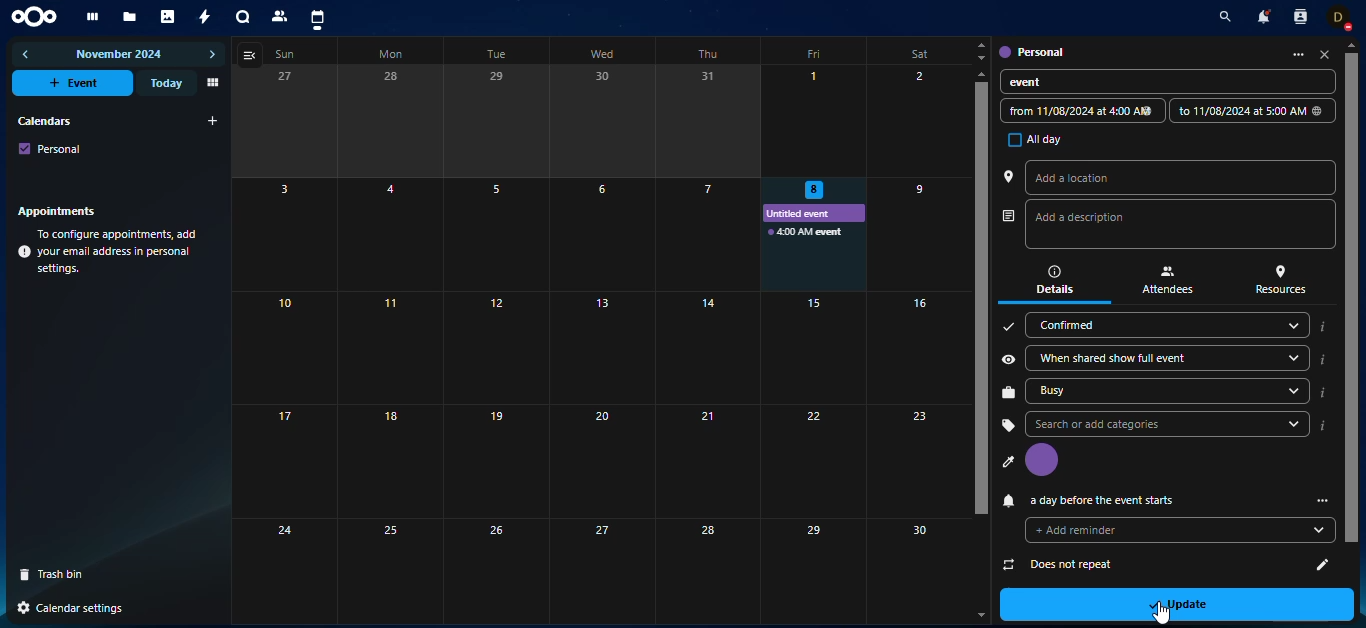  I want to click on 25, so click(389, 568).